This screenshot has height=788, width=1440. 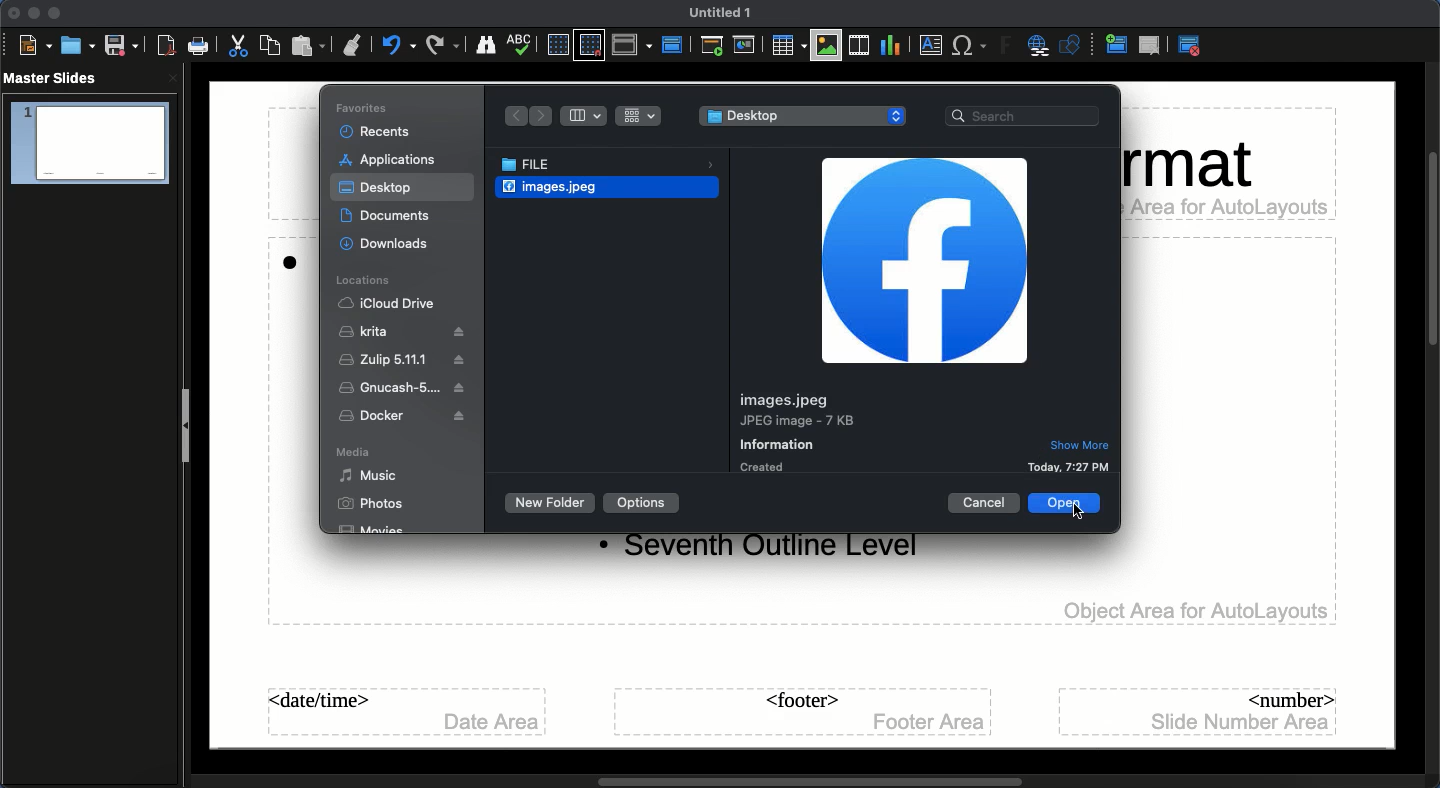 What do you see at coordinates (395, 217) in the screenshot?
I see `Documents` at bounding box center [395, 217].